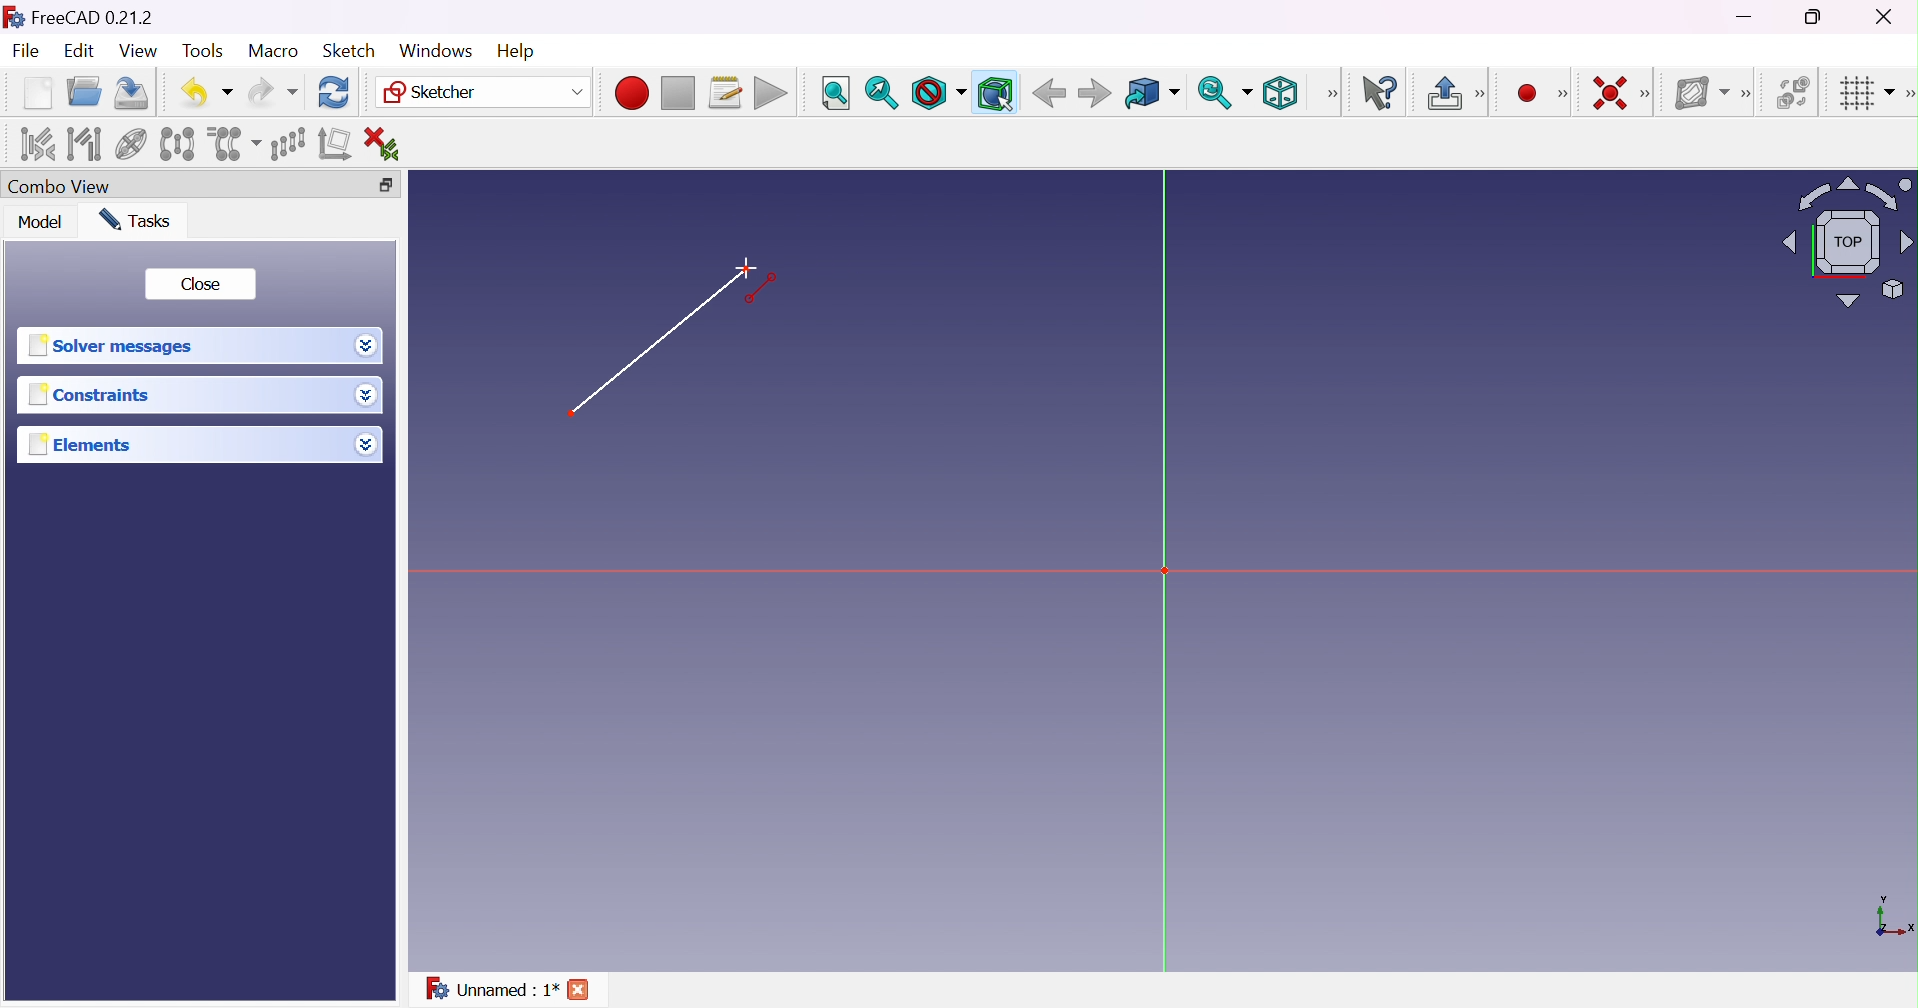 This screenshot has height=1008, width=1918. I want to click on Switch virtual space, so click(1795, 93).